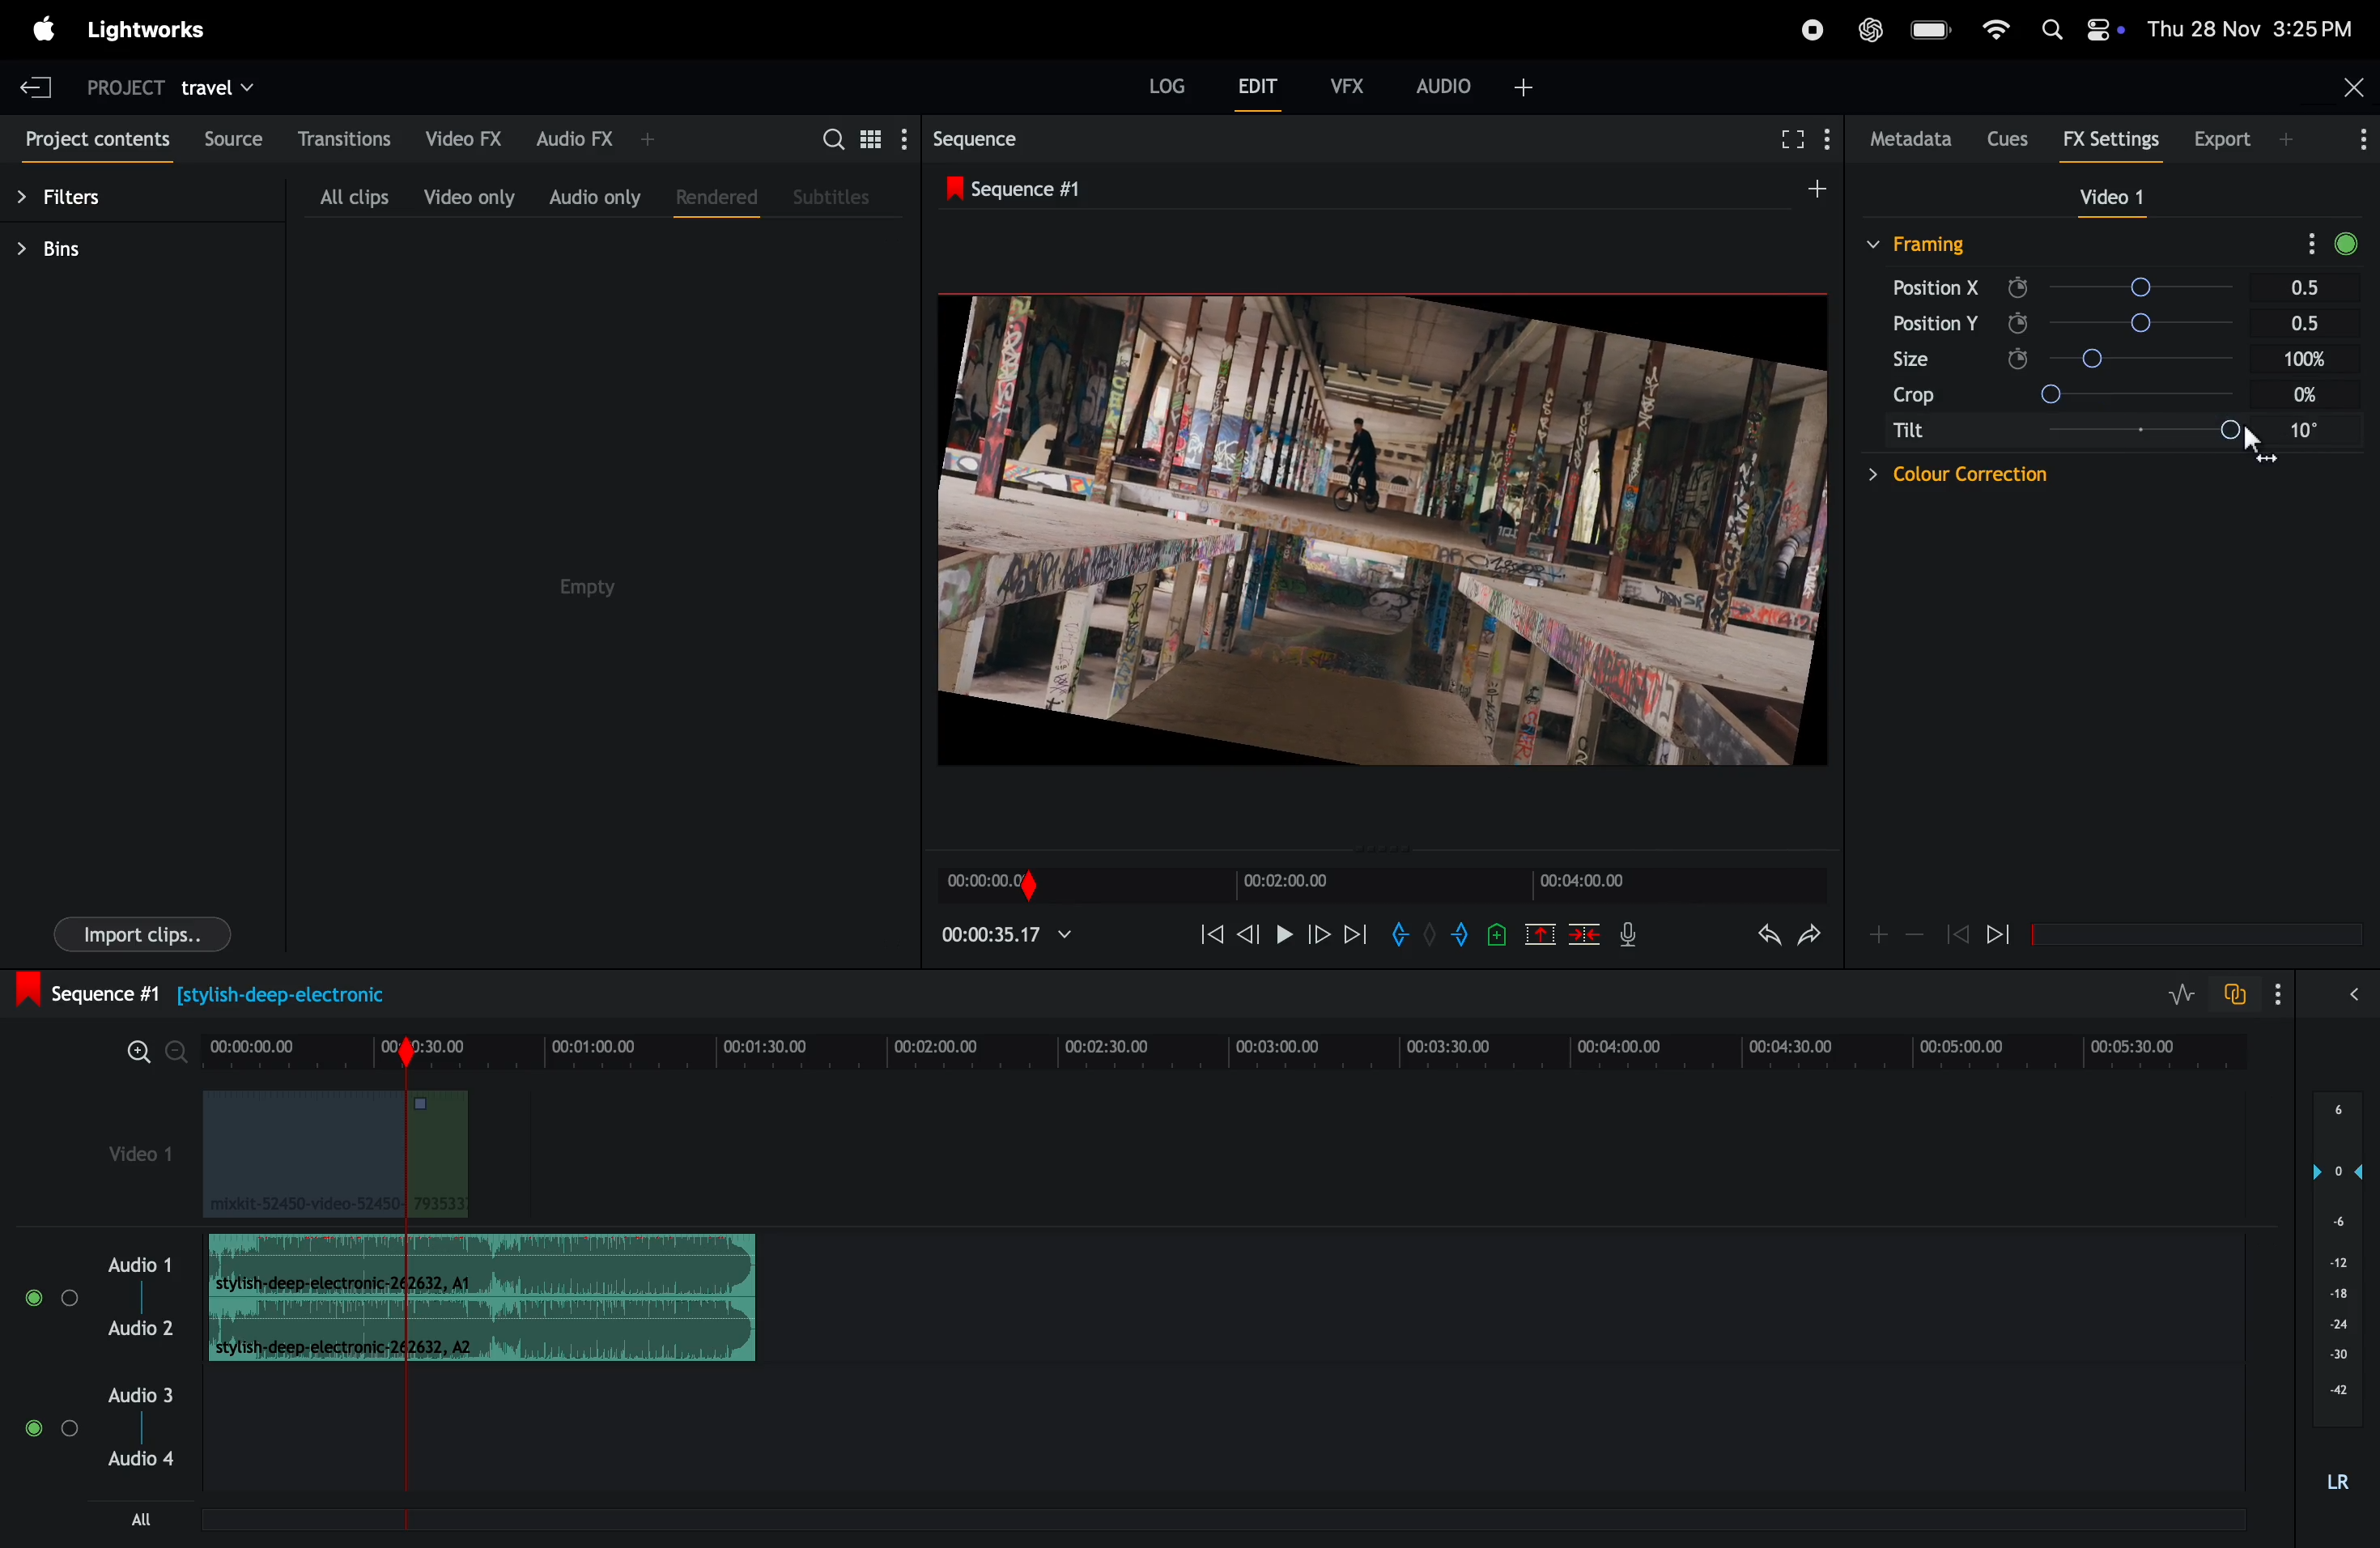 Image resolution: width=2380 pixels, height=1548 pixels. I want to click on next frame, so click(1317, 937).